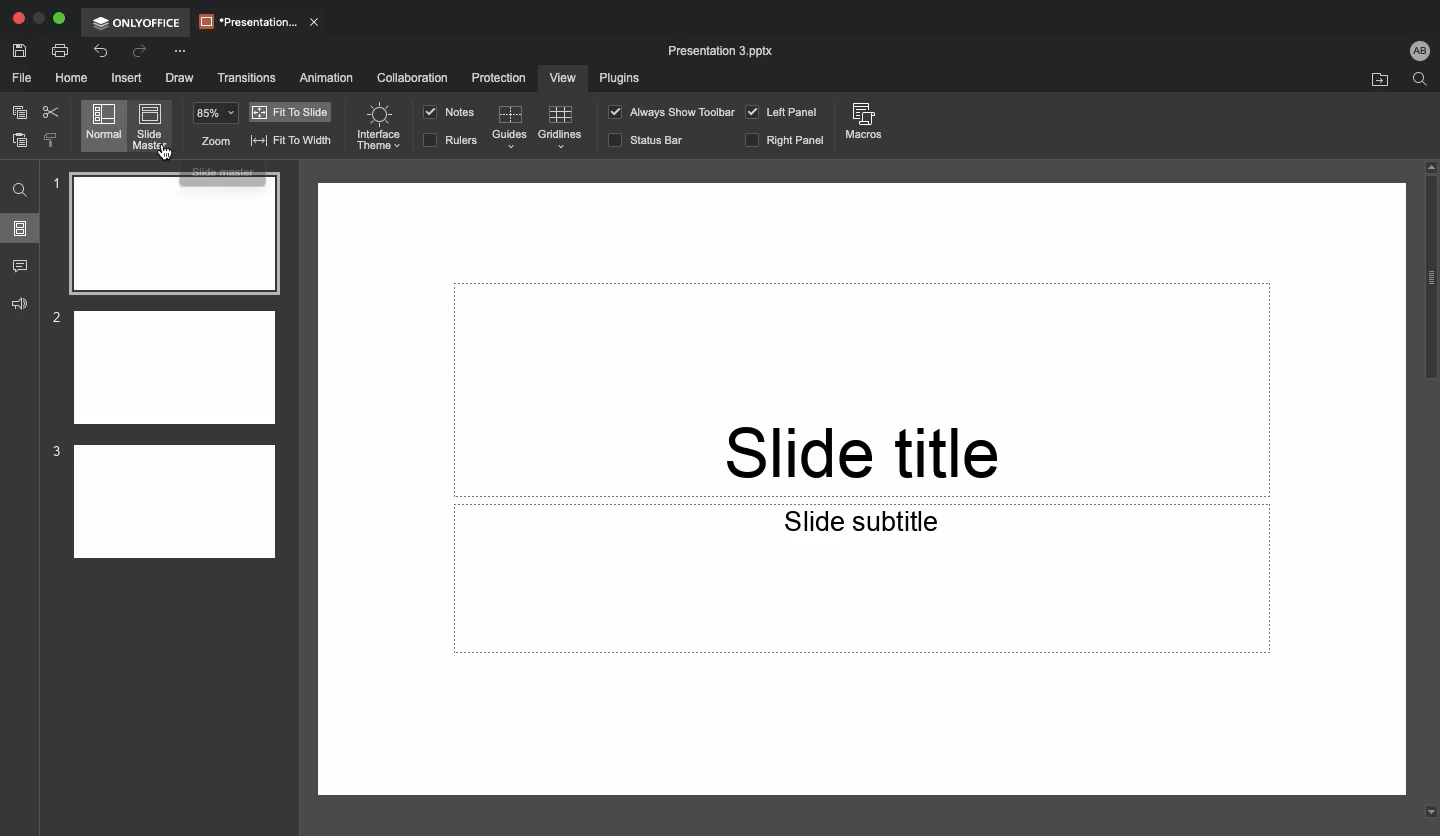 The width and height of the screenshot is (1440, 836). Describe the element at coordinates (450, 142) in the screenshot. I see `RULERS` at that location.